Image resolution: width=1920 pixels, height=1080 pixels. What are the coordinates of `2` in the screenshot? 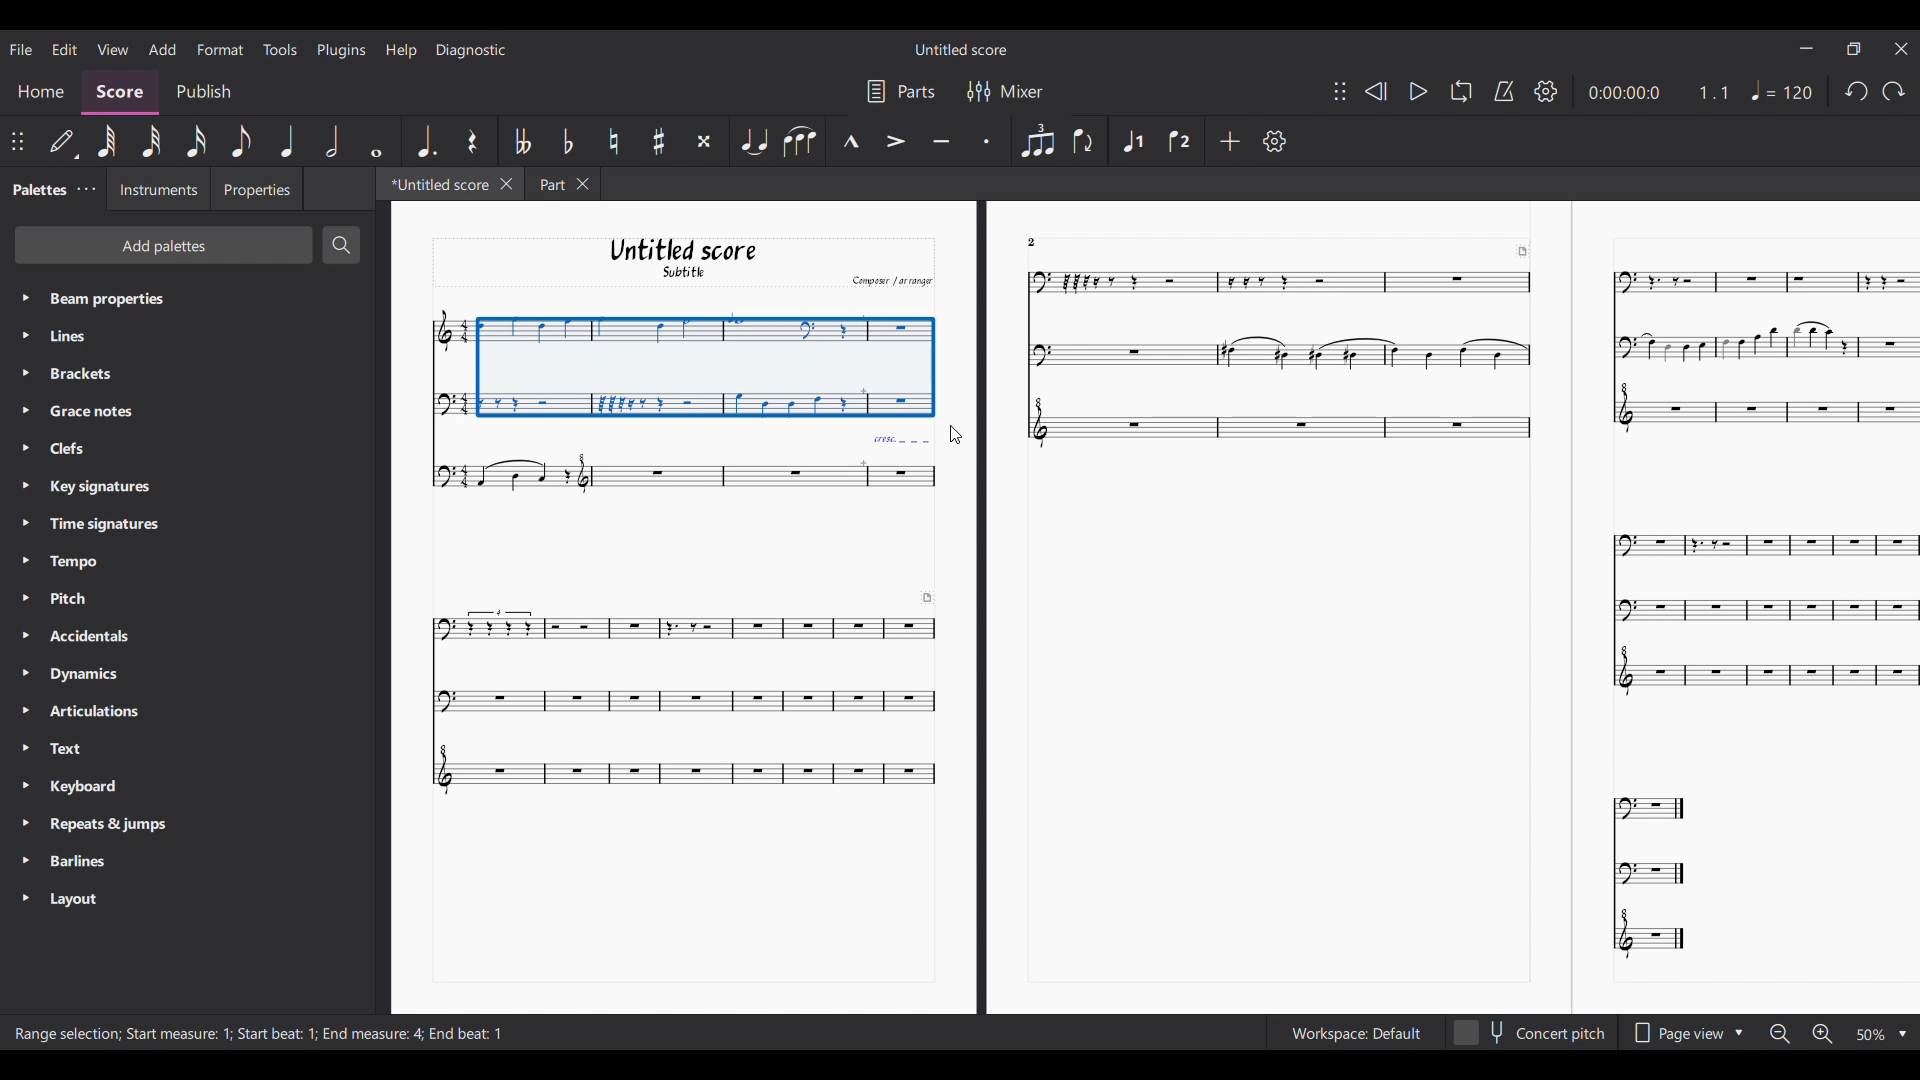 It's located at (1044, 241).